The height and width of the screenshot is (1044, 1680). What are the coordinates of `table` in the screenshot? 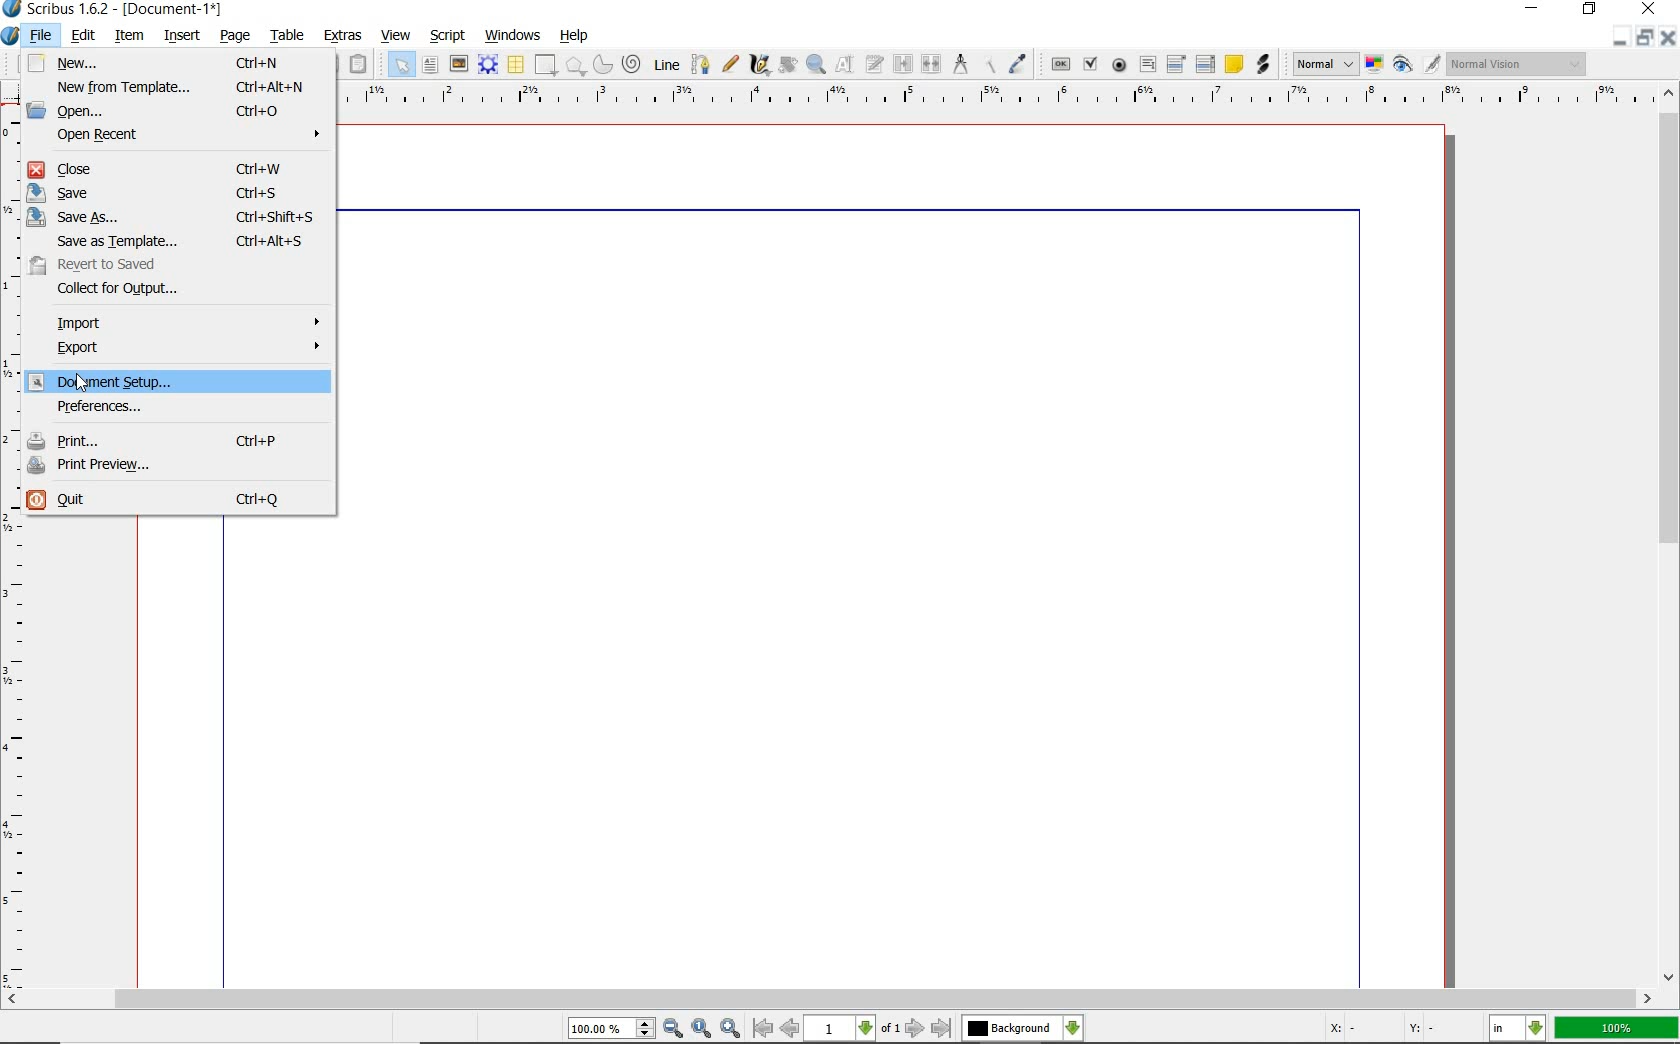 It's located at (288, 35).